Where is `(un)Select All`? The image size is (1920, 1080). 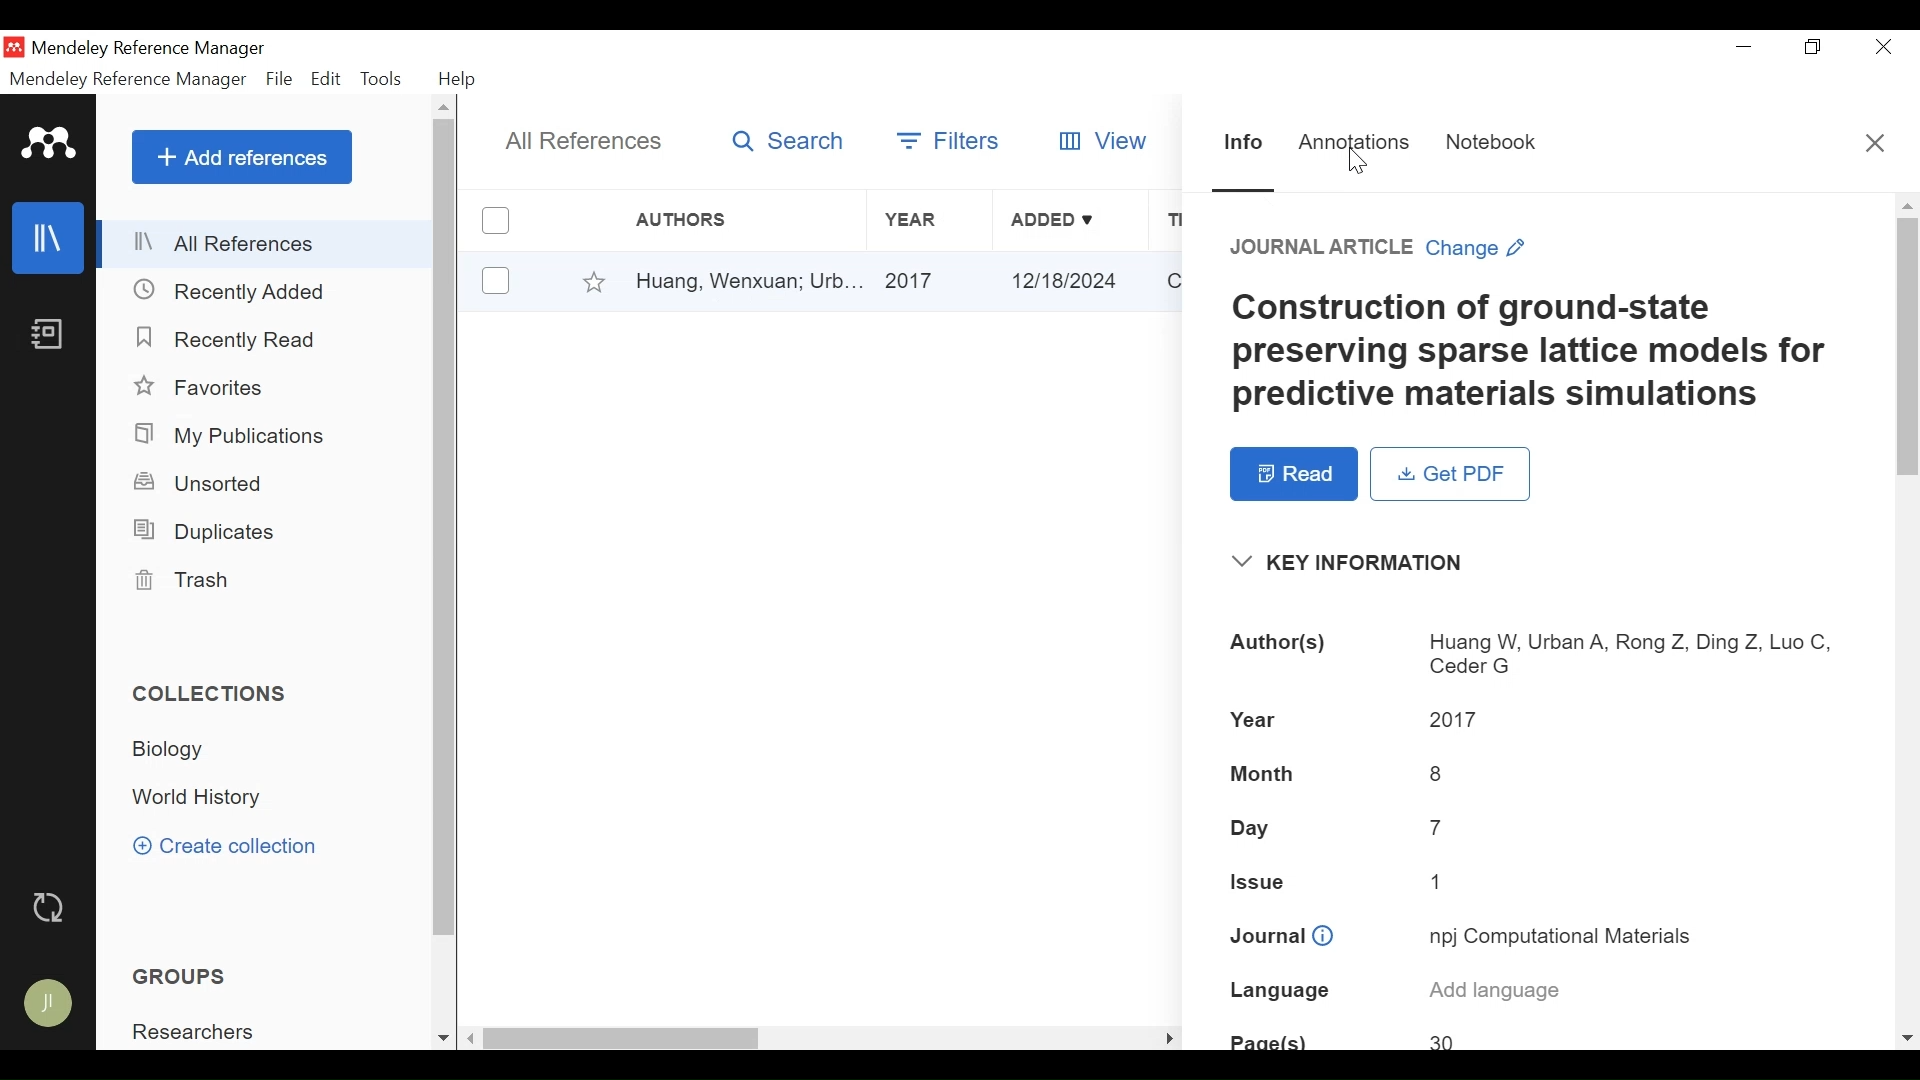 (un)Select All is located at coordinates (495, 221).